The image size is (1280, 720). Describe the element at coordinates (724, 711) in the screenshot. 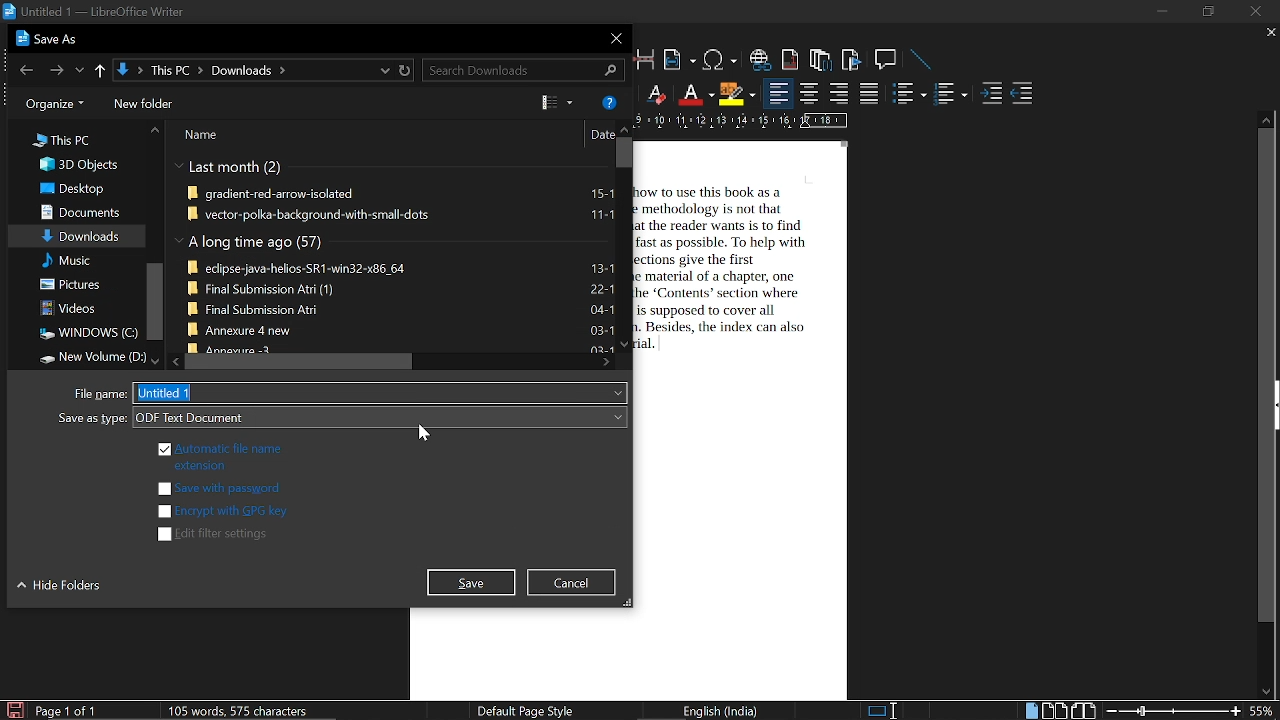

I see `language style` at that location.